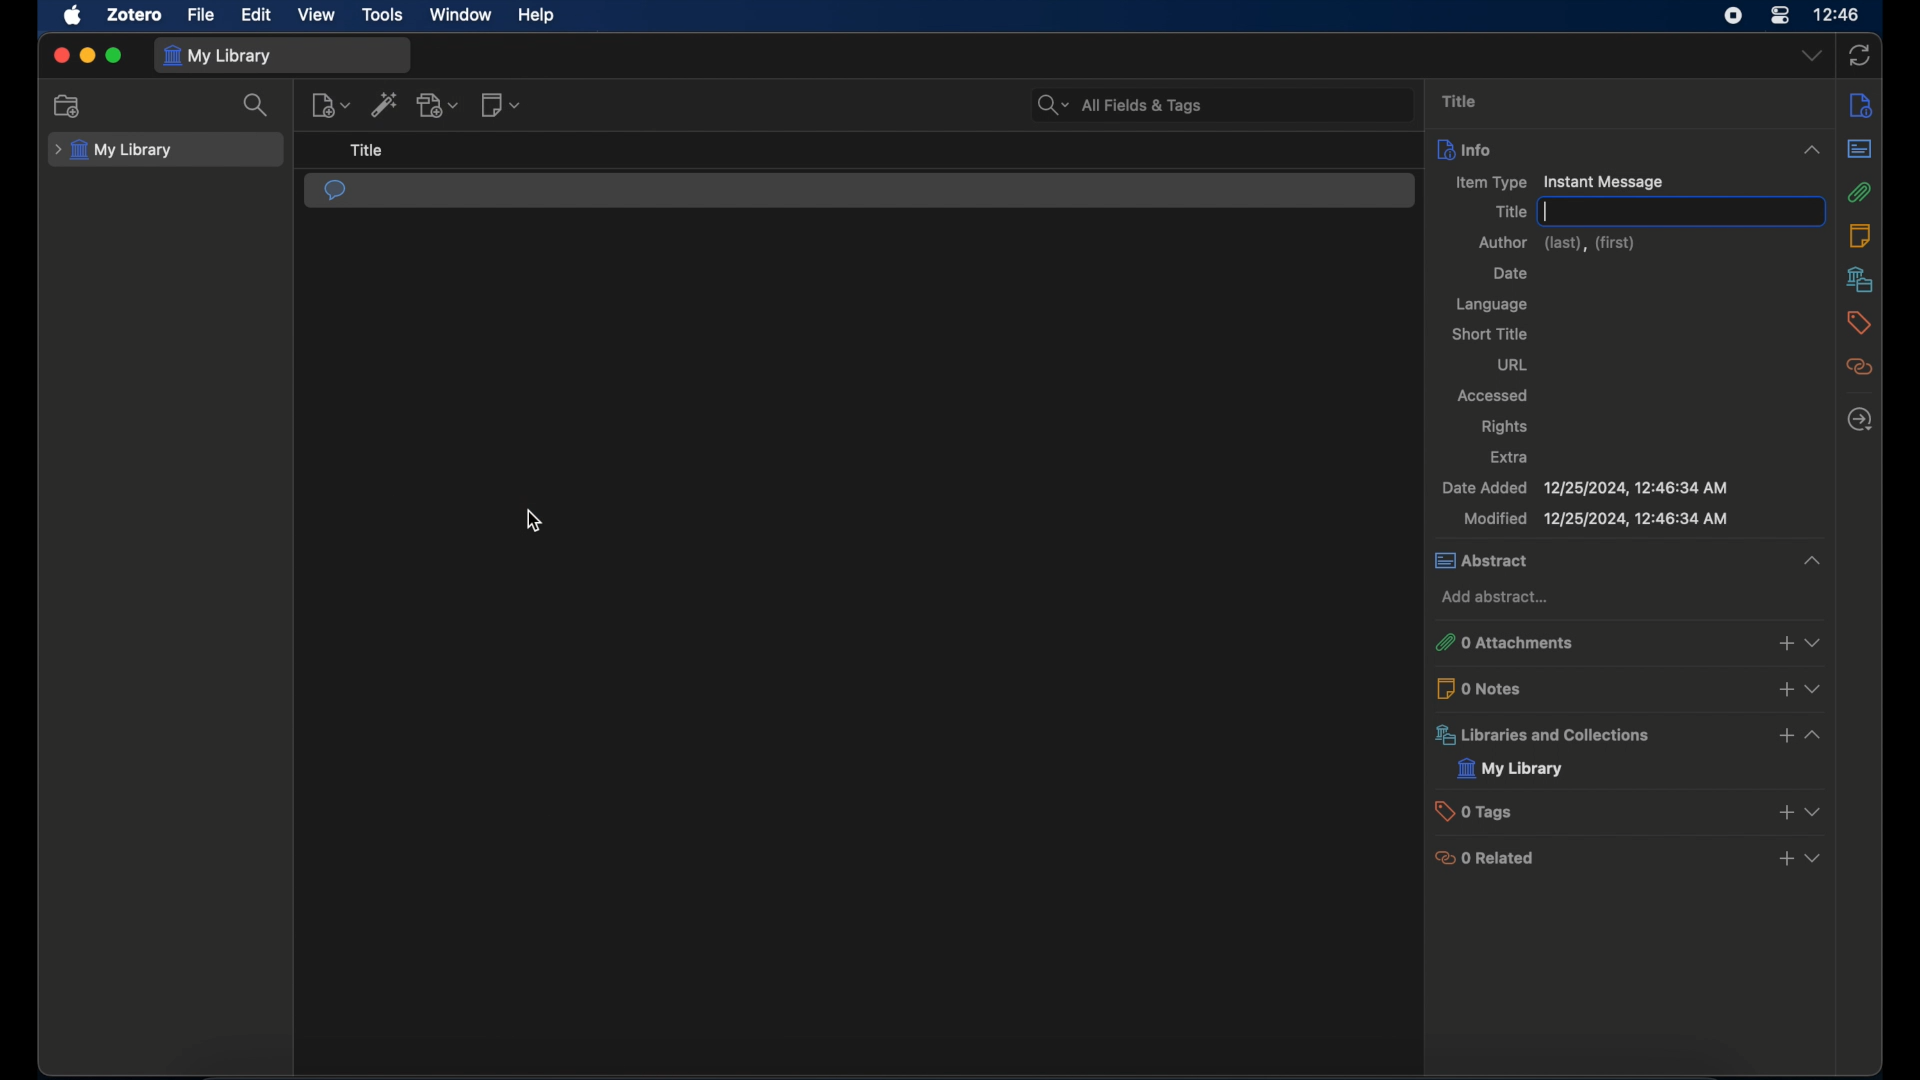 This screenshot has height=1080, width=1920. Describe the element at coordinates (331, 105) in the screenshot. I see `new item` at that location.